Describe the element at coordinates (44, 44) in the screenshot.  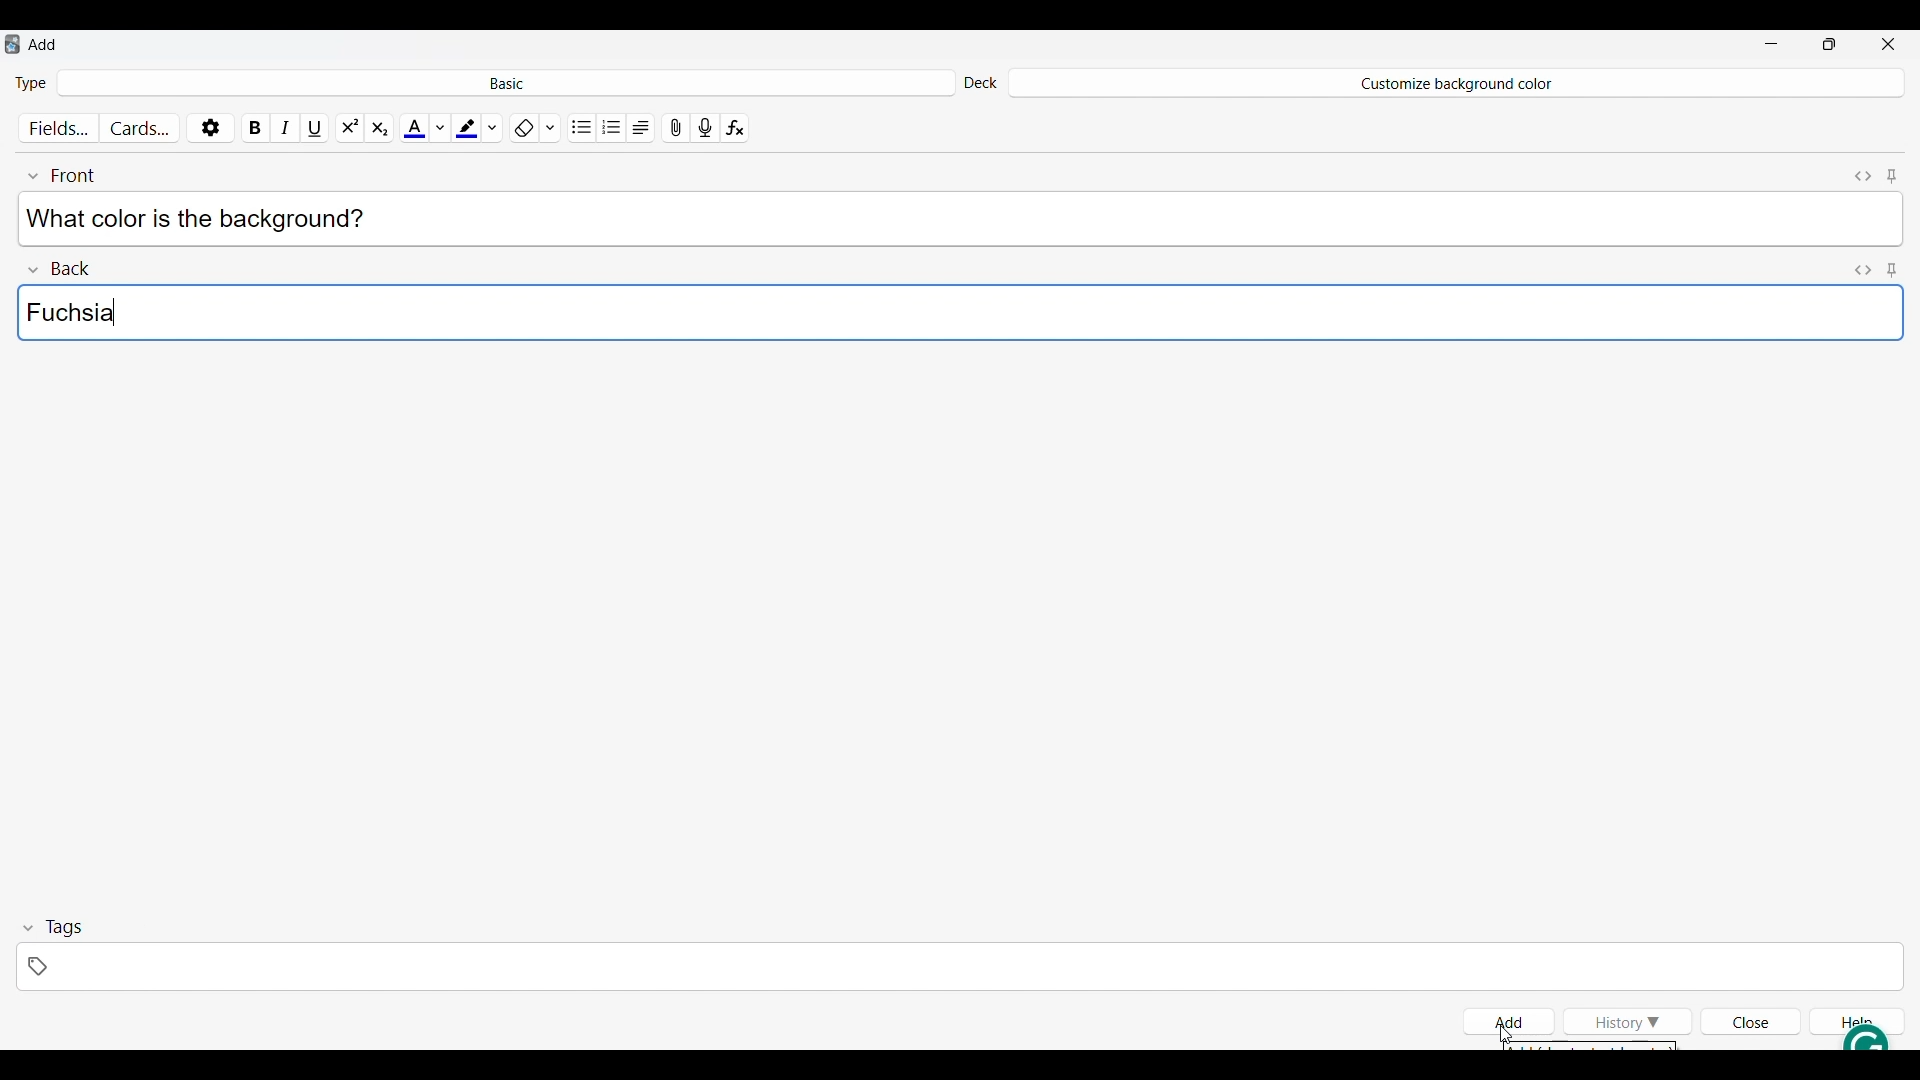
I see `Window name` at that location.